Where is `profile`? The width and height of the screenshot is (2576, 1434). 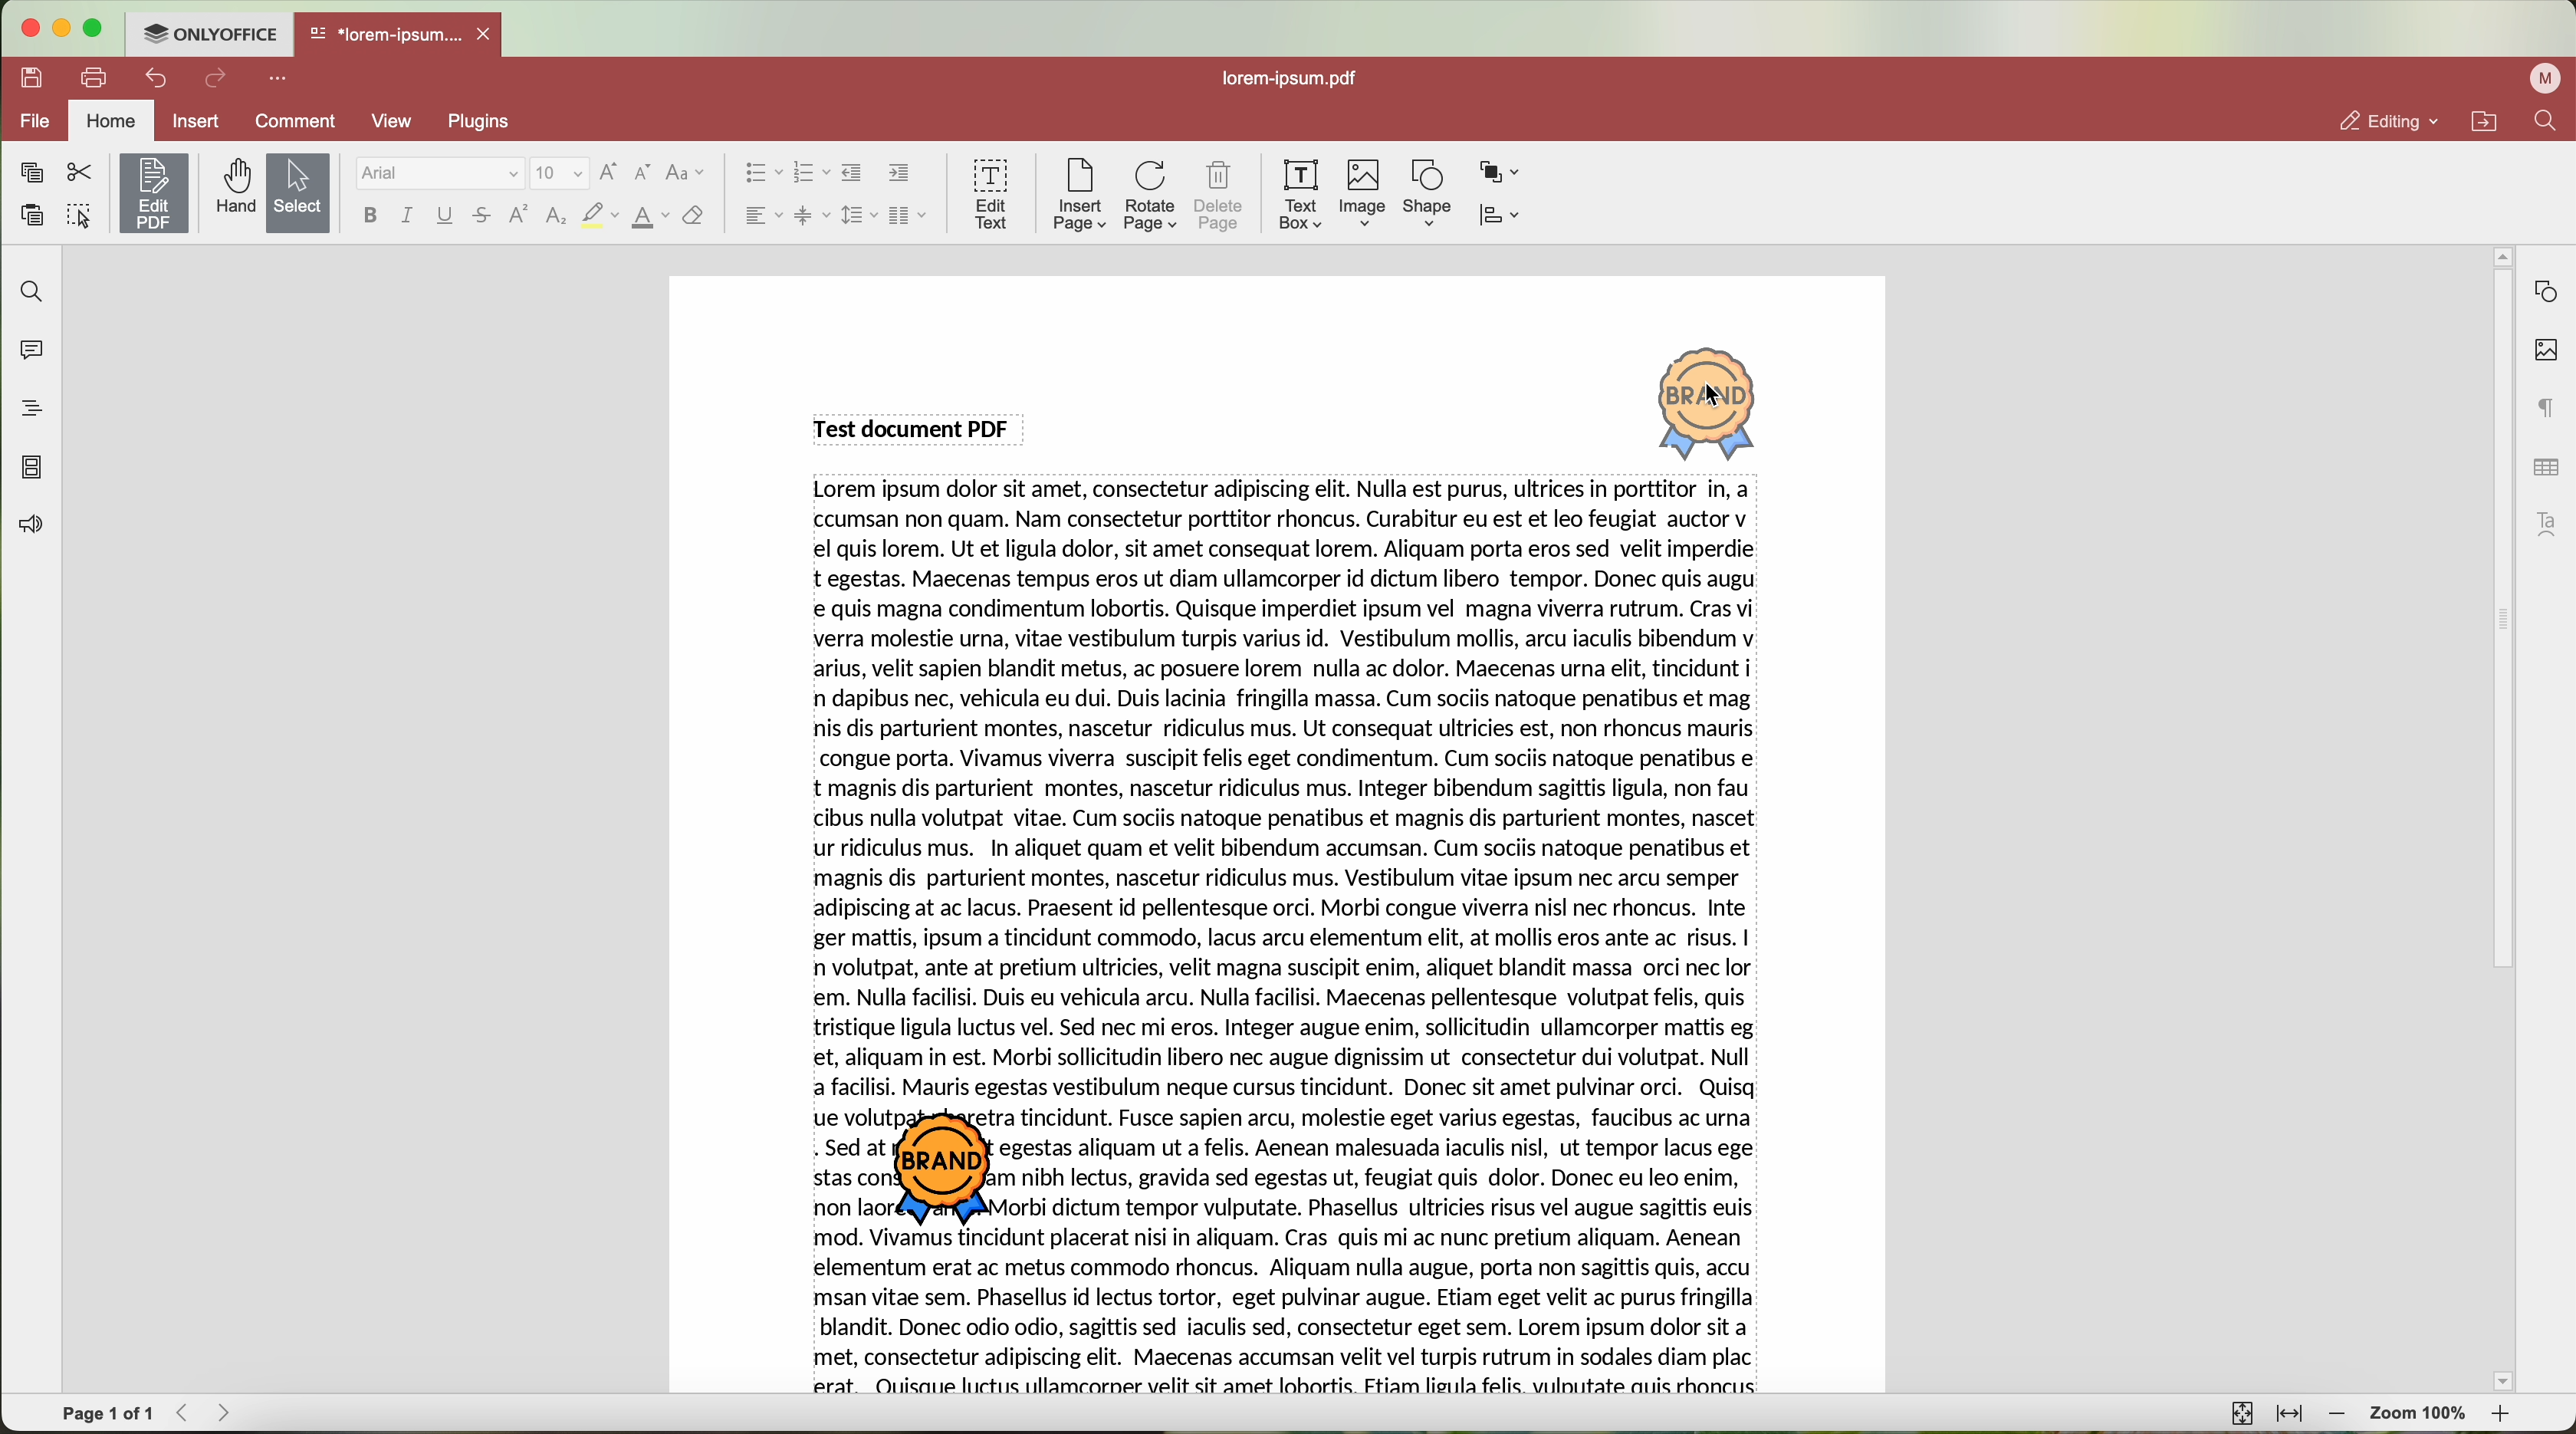 profile is located at coordinates (2549, 78).